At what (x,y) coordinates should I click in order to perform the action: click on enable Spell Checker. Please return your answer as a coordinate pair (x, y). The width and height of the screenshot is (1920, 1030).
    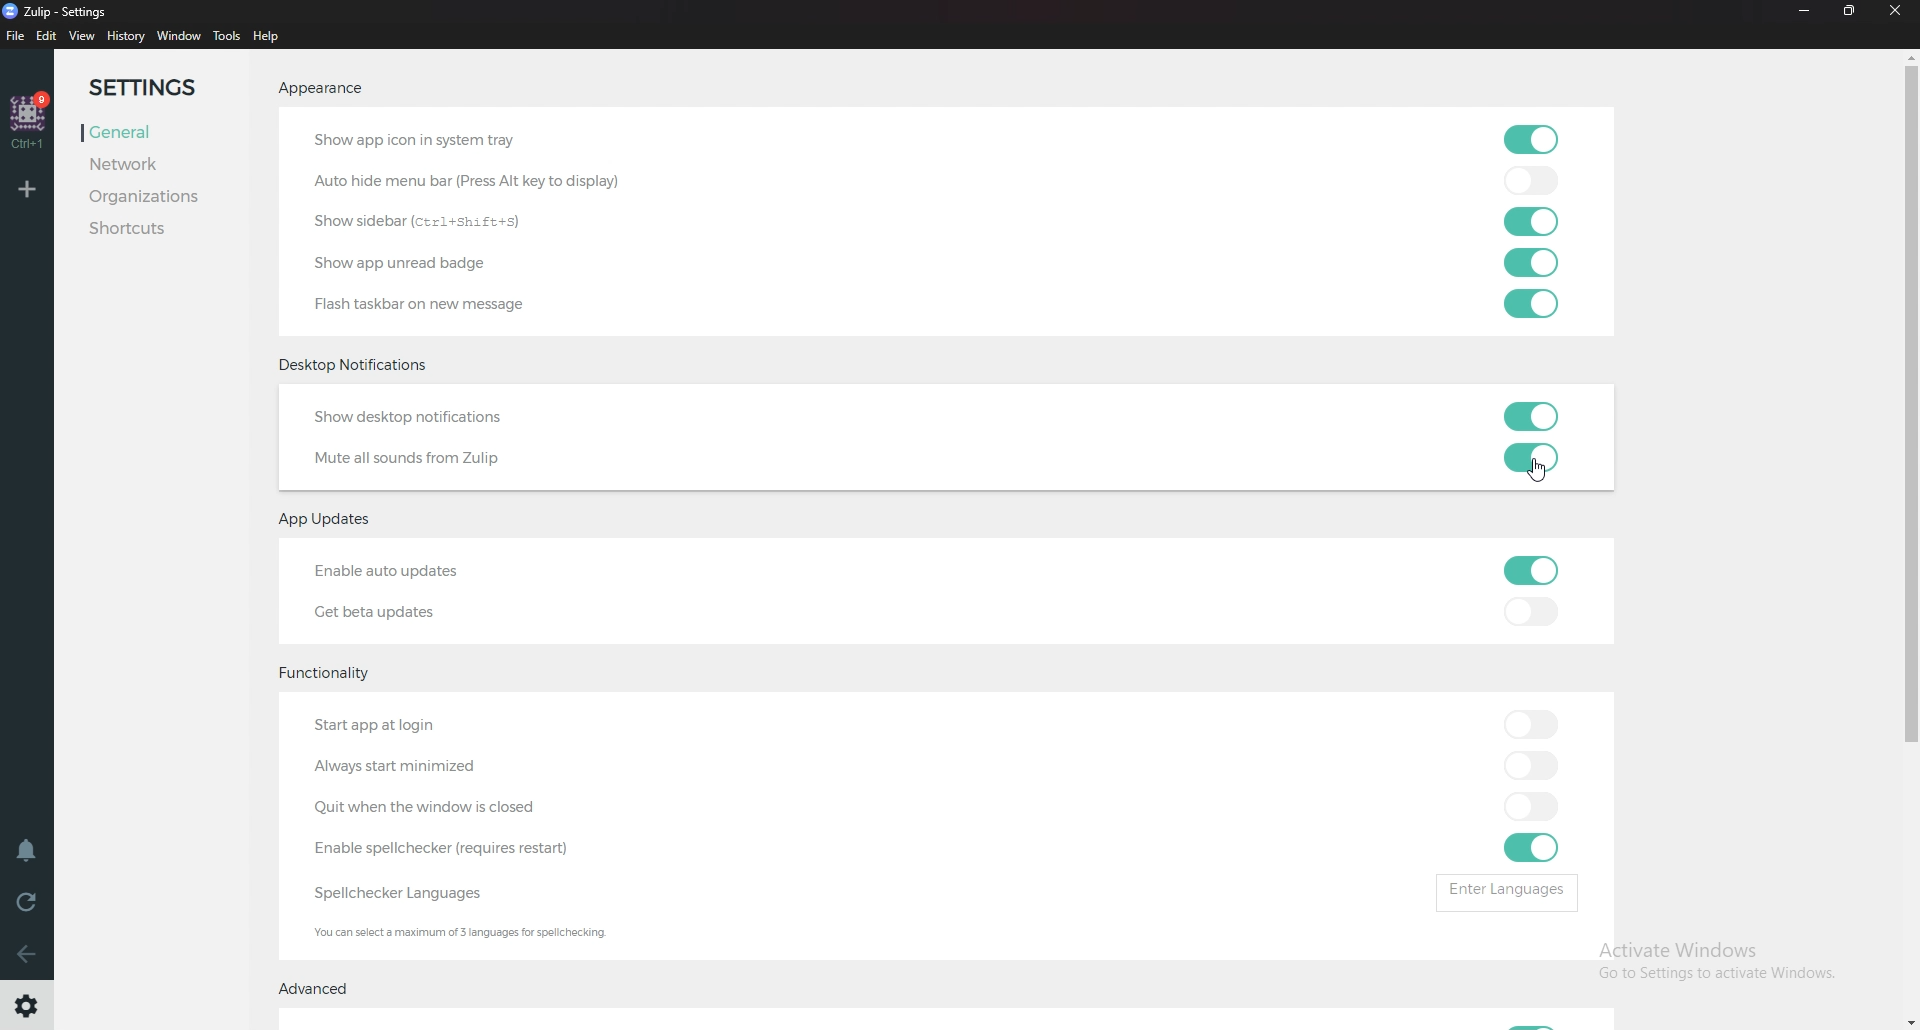
    Looking at the image, I should click on (454, 848).